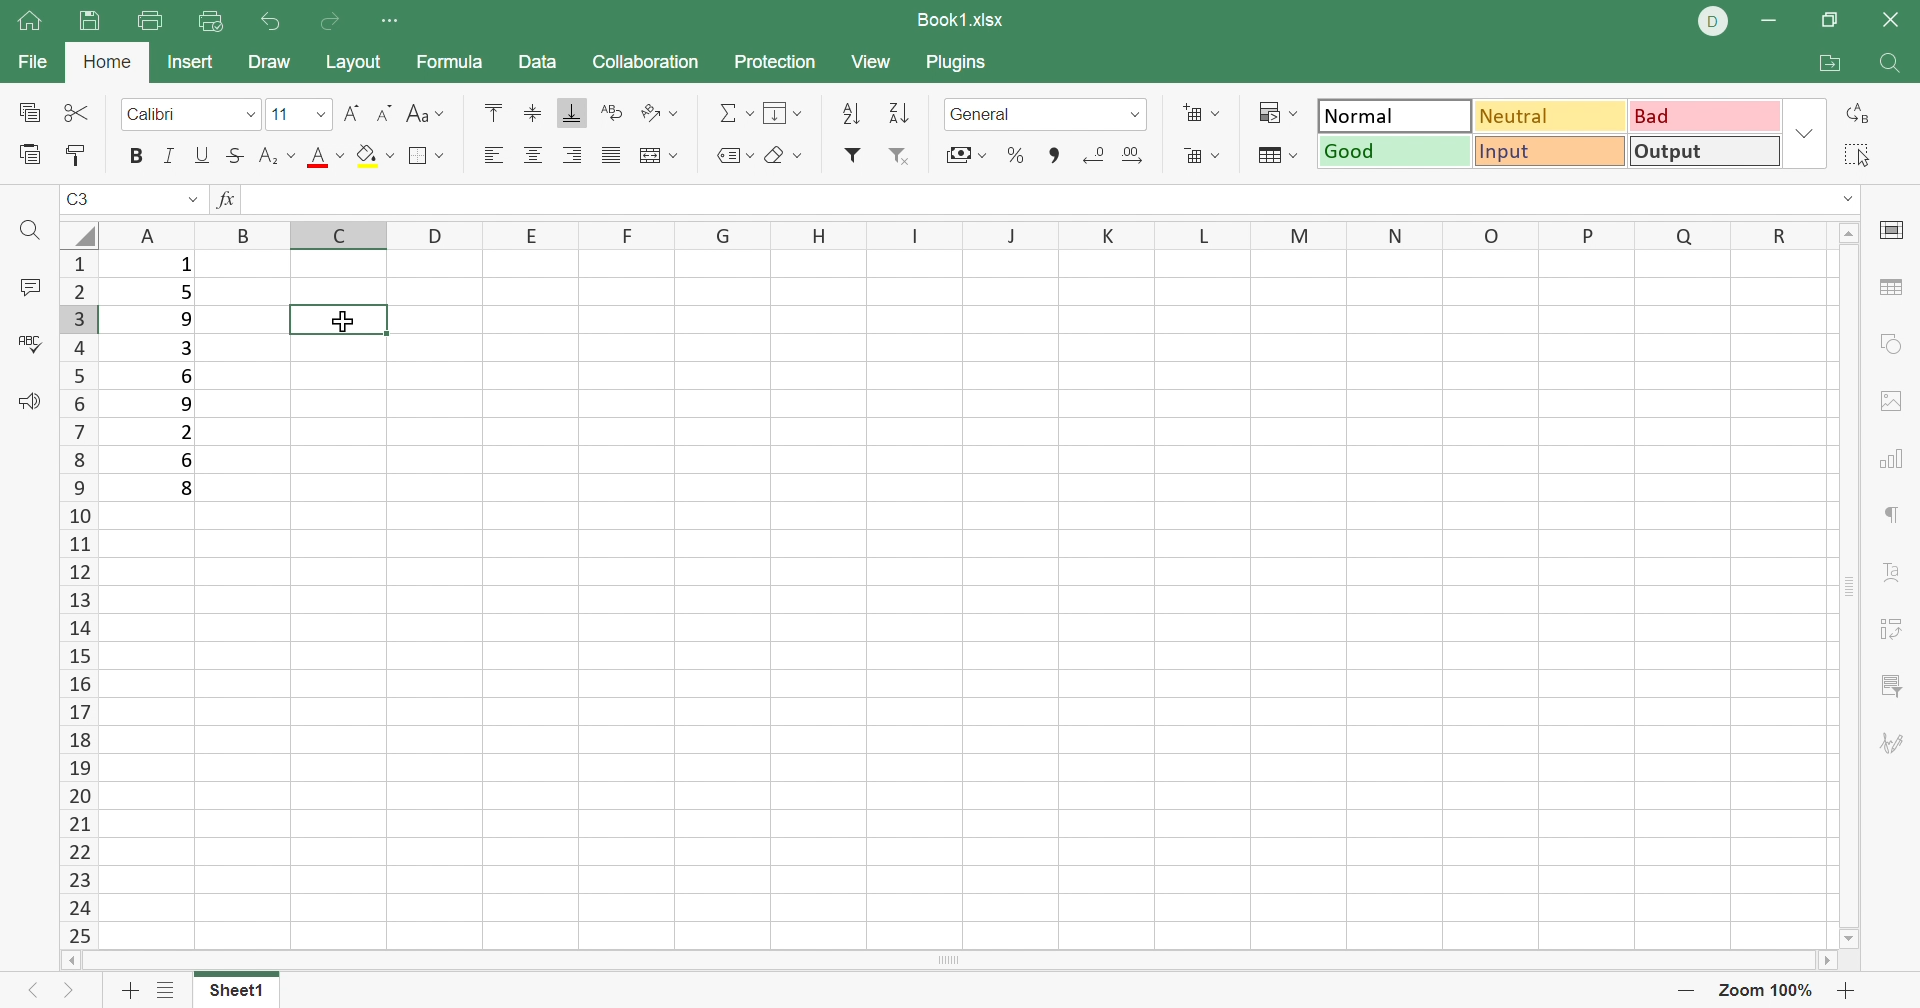 This screenshot has width=1920, height=1008. I want to click on View, so click(870, 60).